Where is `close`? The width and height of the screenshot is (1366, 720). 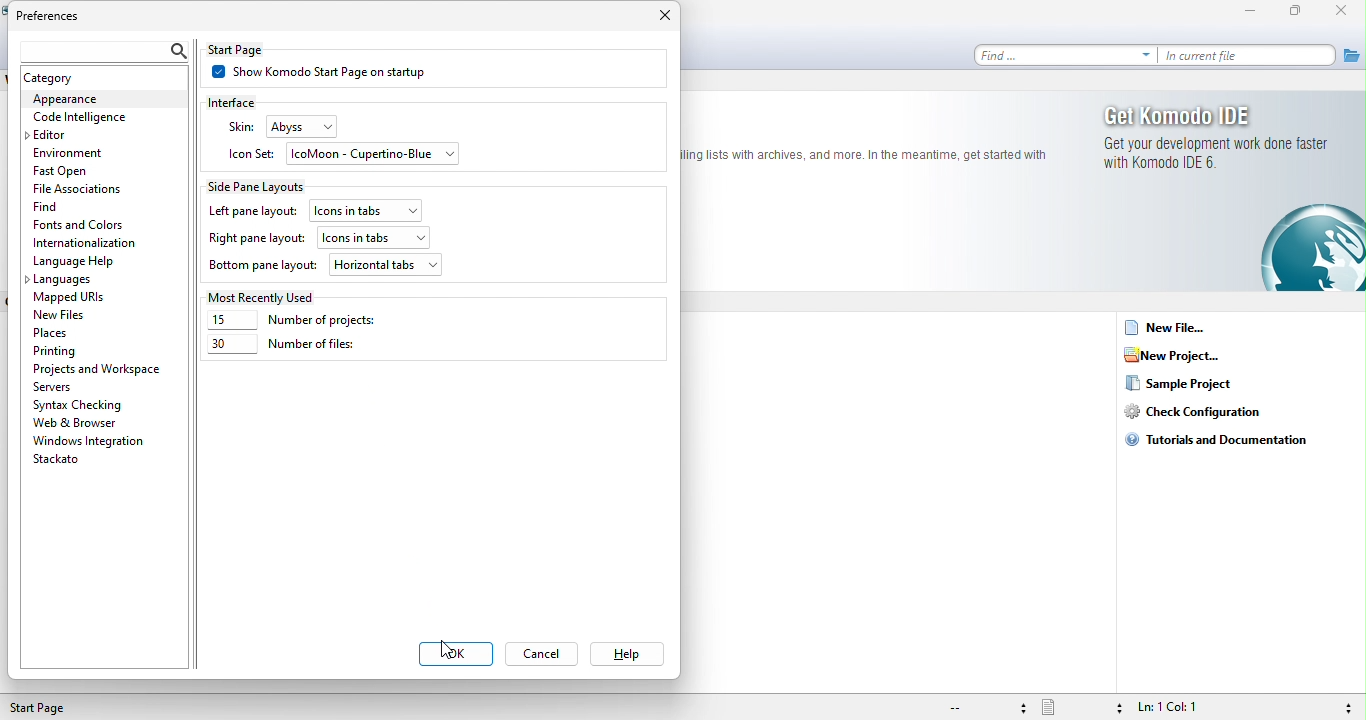 close is located at coordinates (1346, 12).